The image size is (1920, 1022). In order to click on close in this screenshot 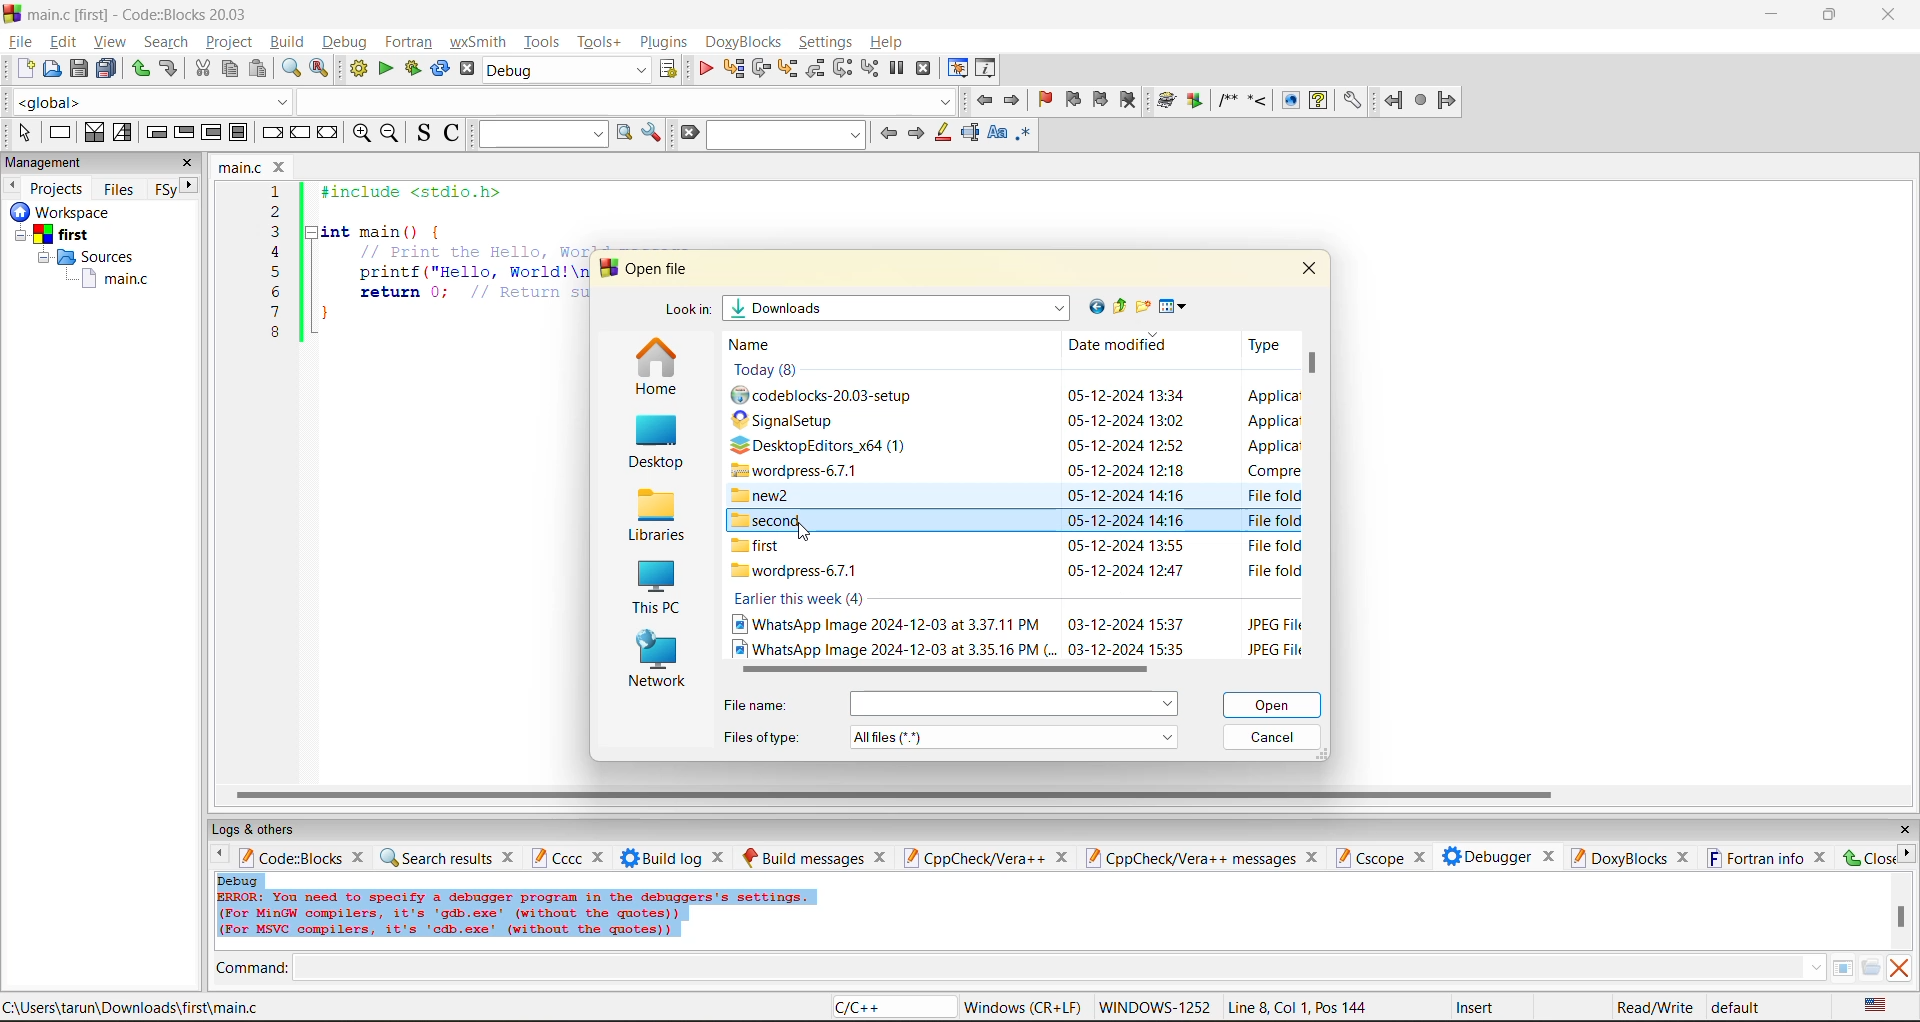, I will do `click(361, 856)`.